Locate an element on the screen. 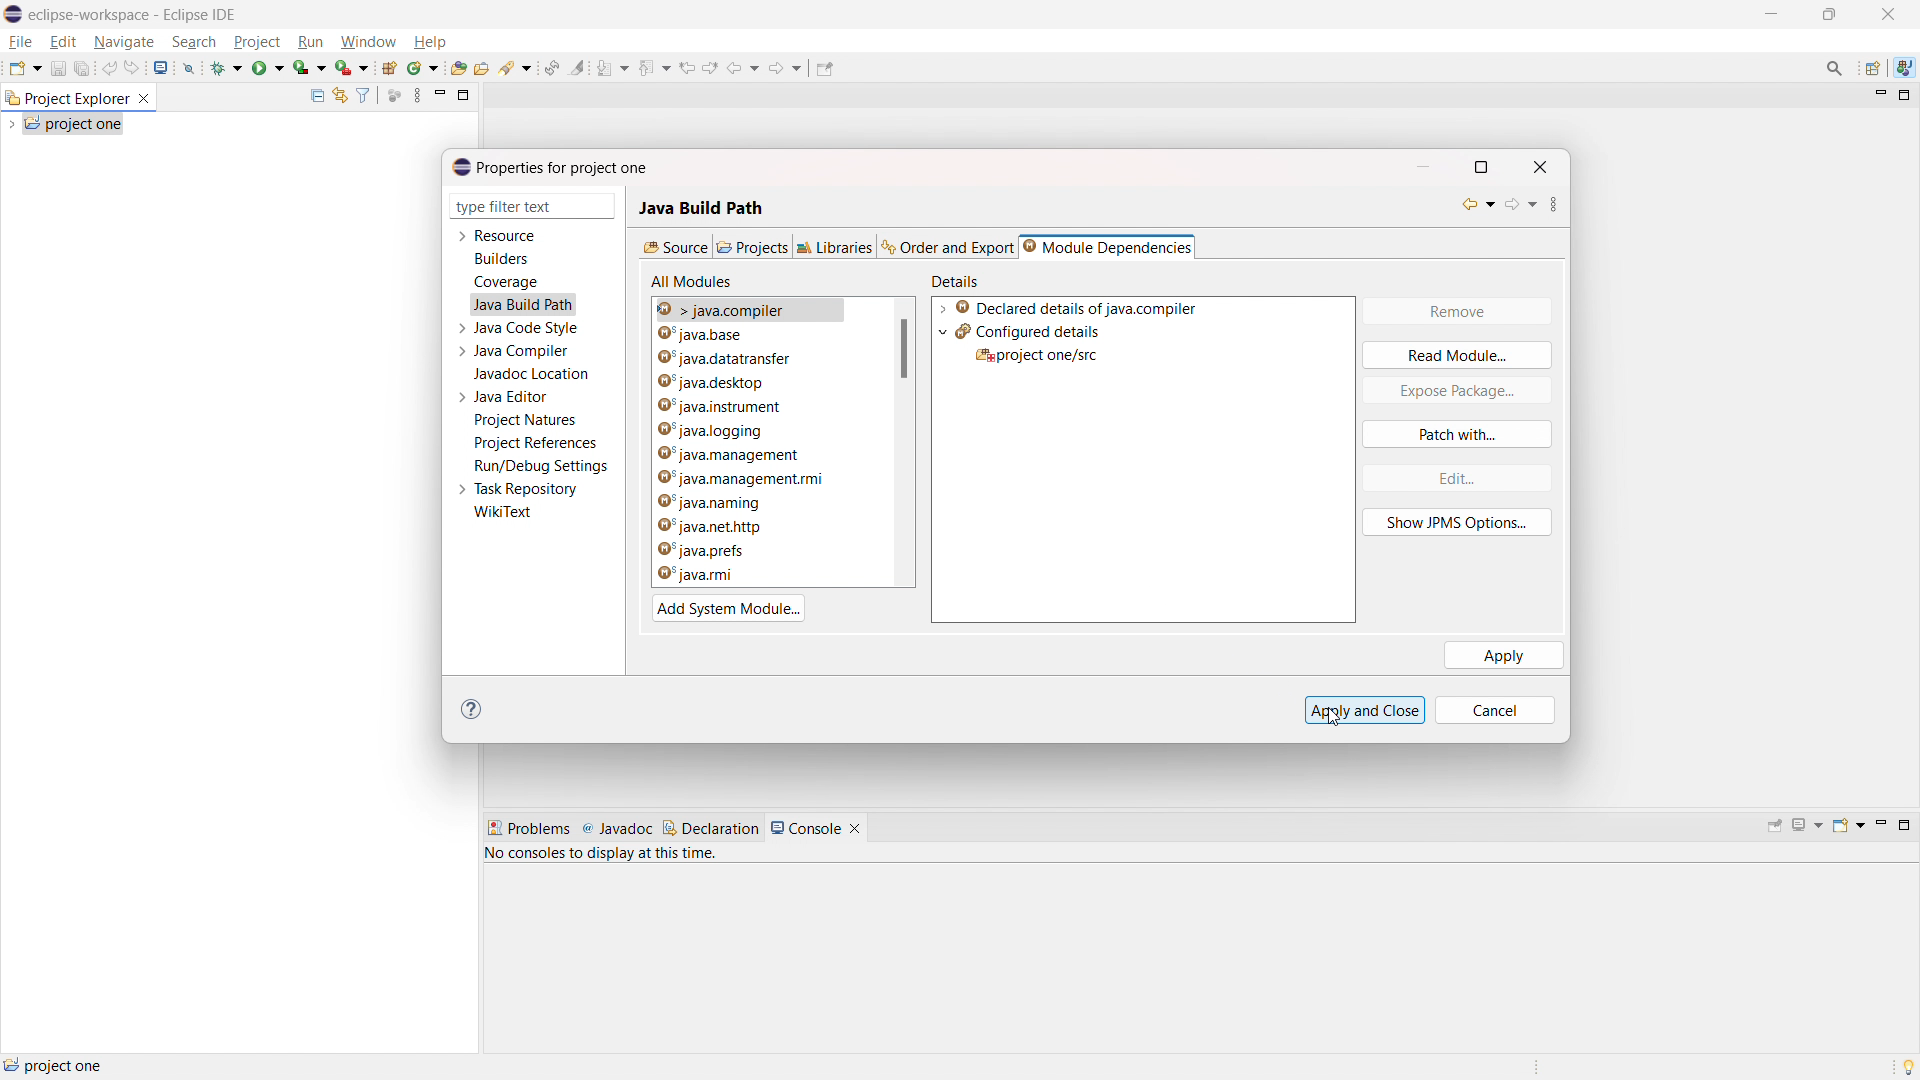  maximize is located at coordinates (1770, 14).